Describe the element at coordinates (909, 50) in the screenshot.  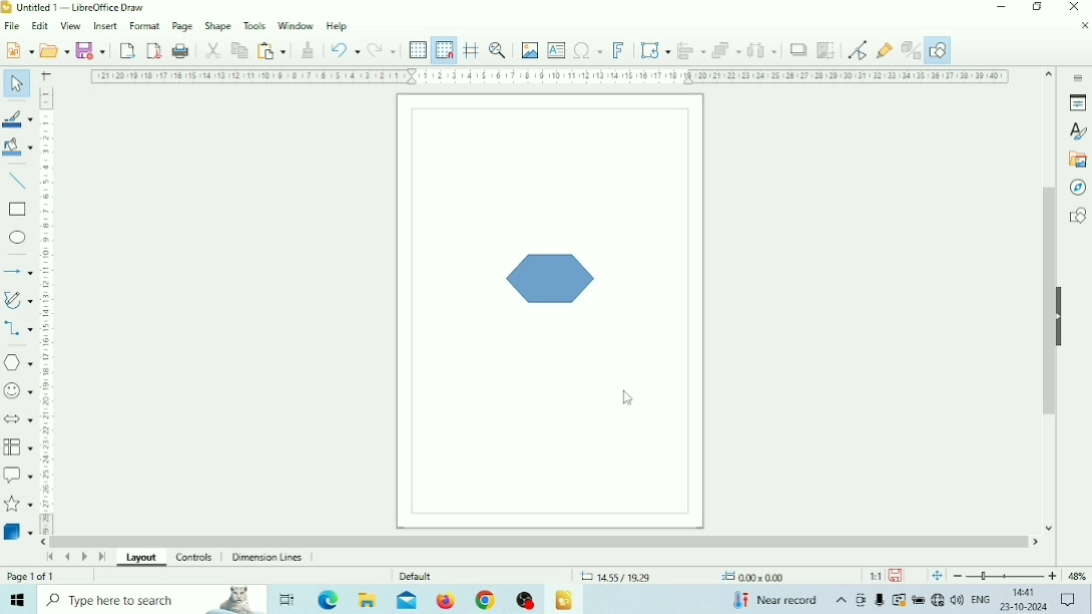
I see `Toggle Extrusion` at that location.